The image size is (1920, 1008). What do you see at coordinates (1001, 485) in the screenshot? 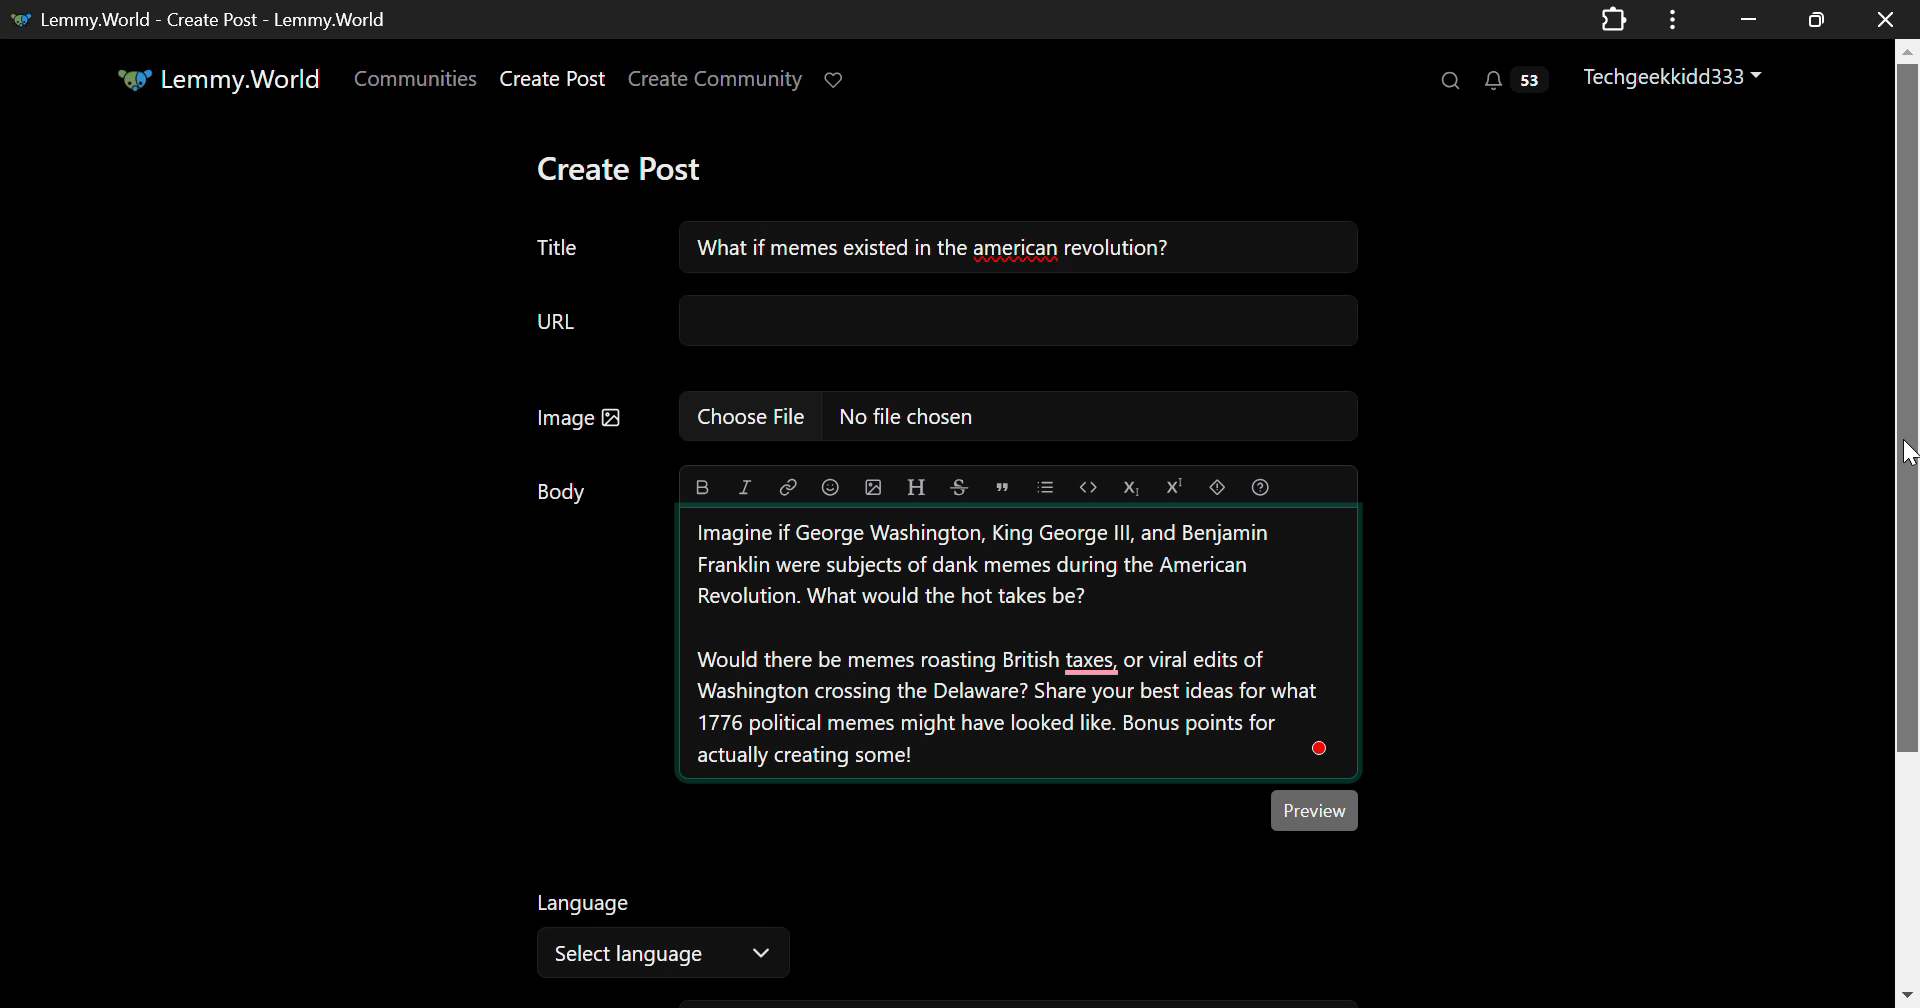
I see `Quote` at bounding box center [1001, 485].